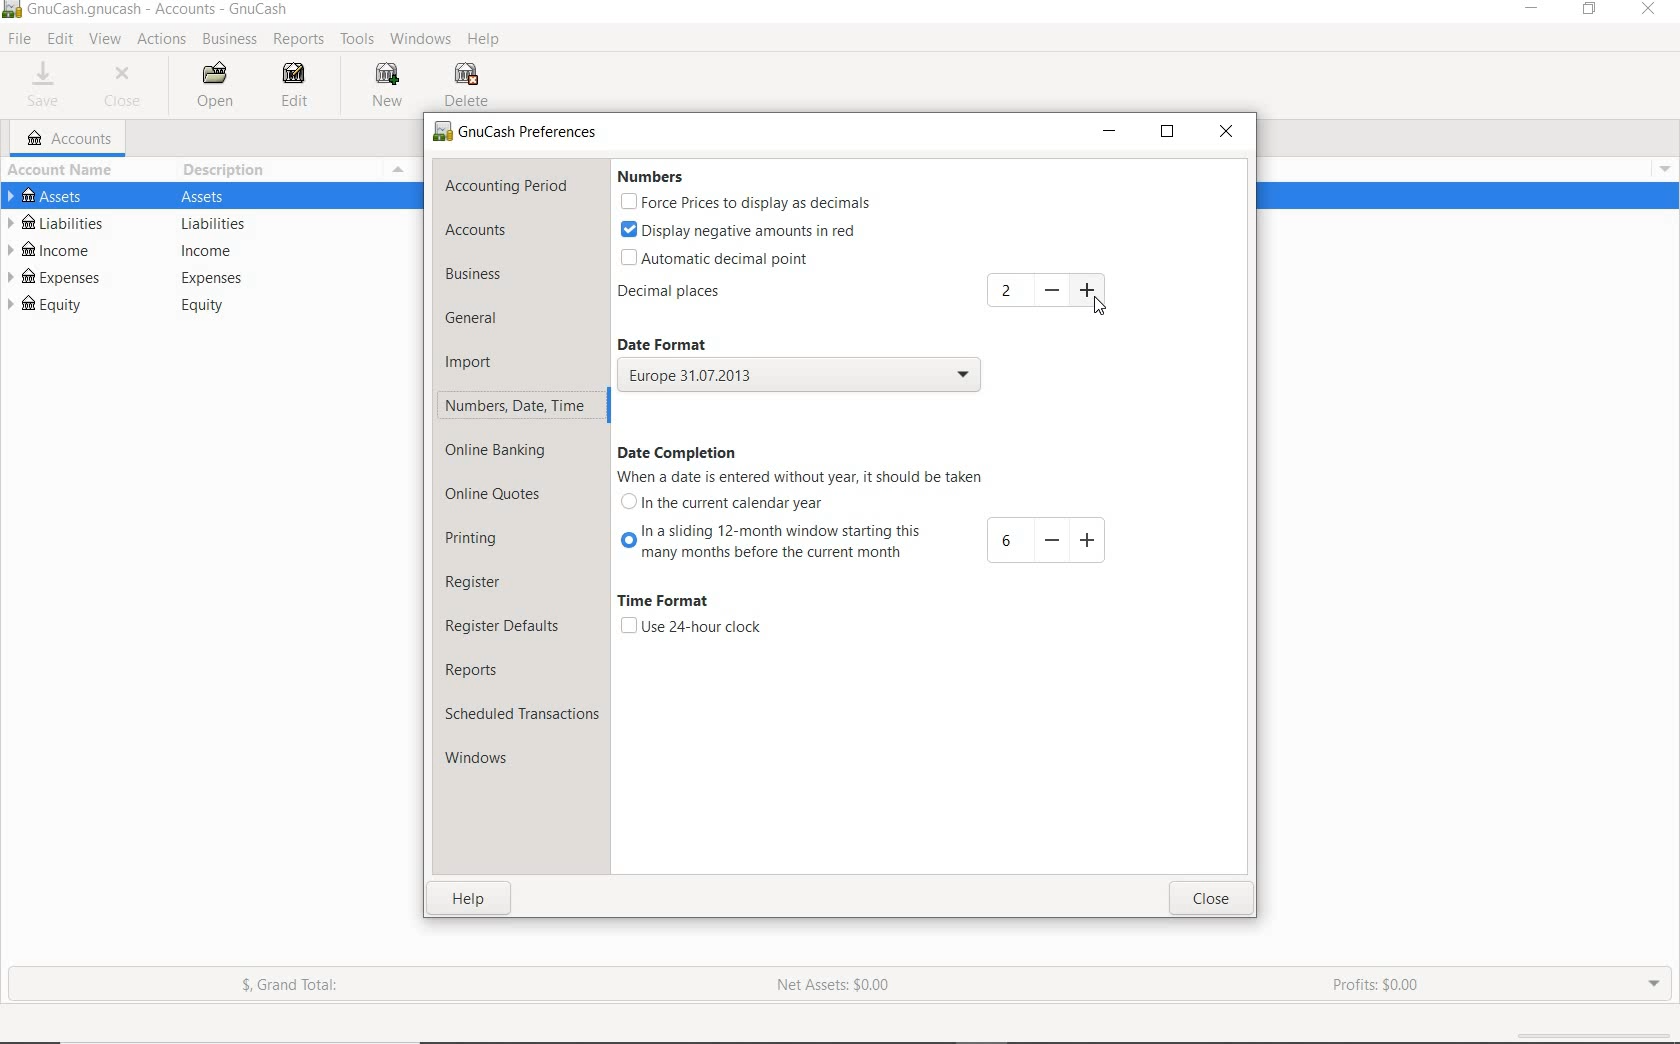  Describe the element at coordinates (487, 584) in the screenshot. I see `register` at that location.